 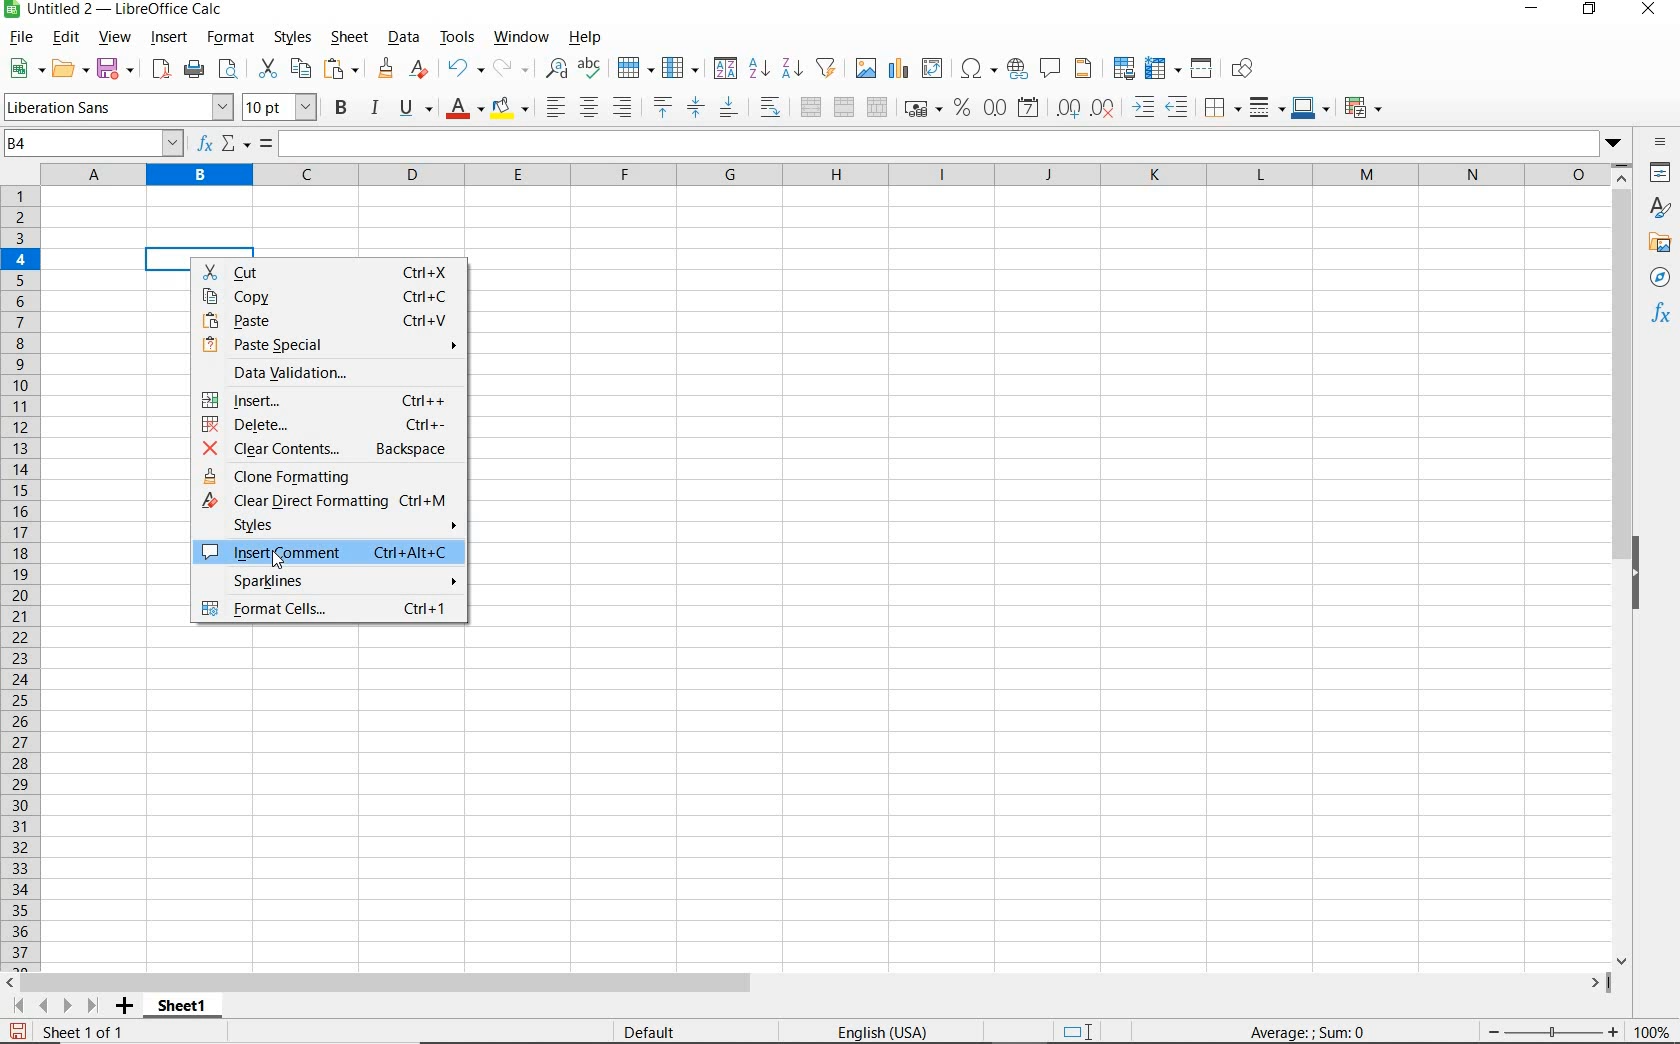 What do you see at coordinates (352, 38) in the screenshot?
I see `sheet` at bounding box center [352, 38].